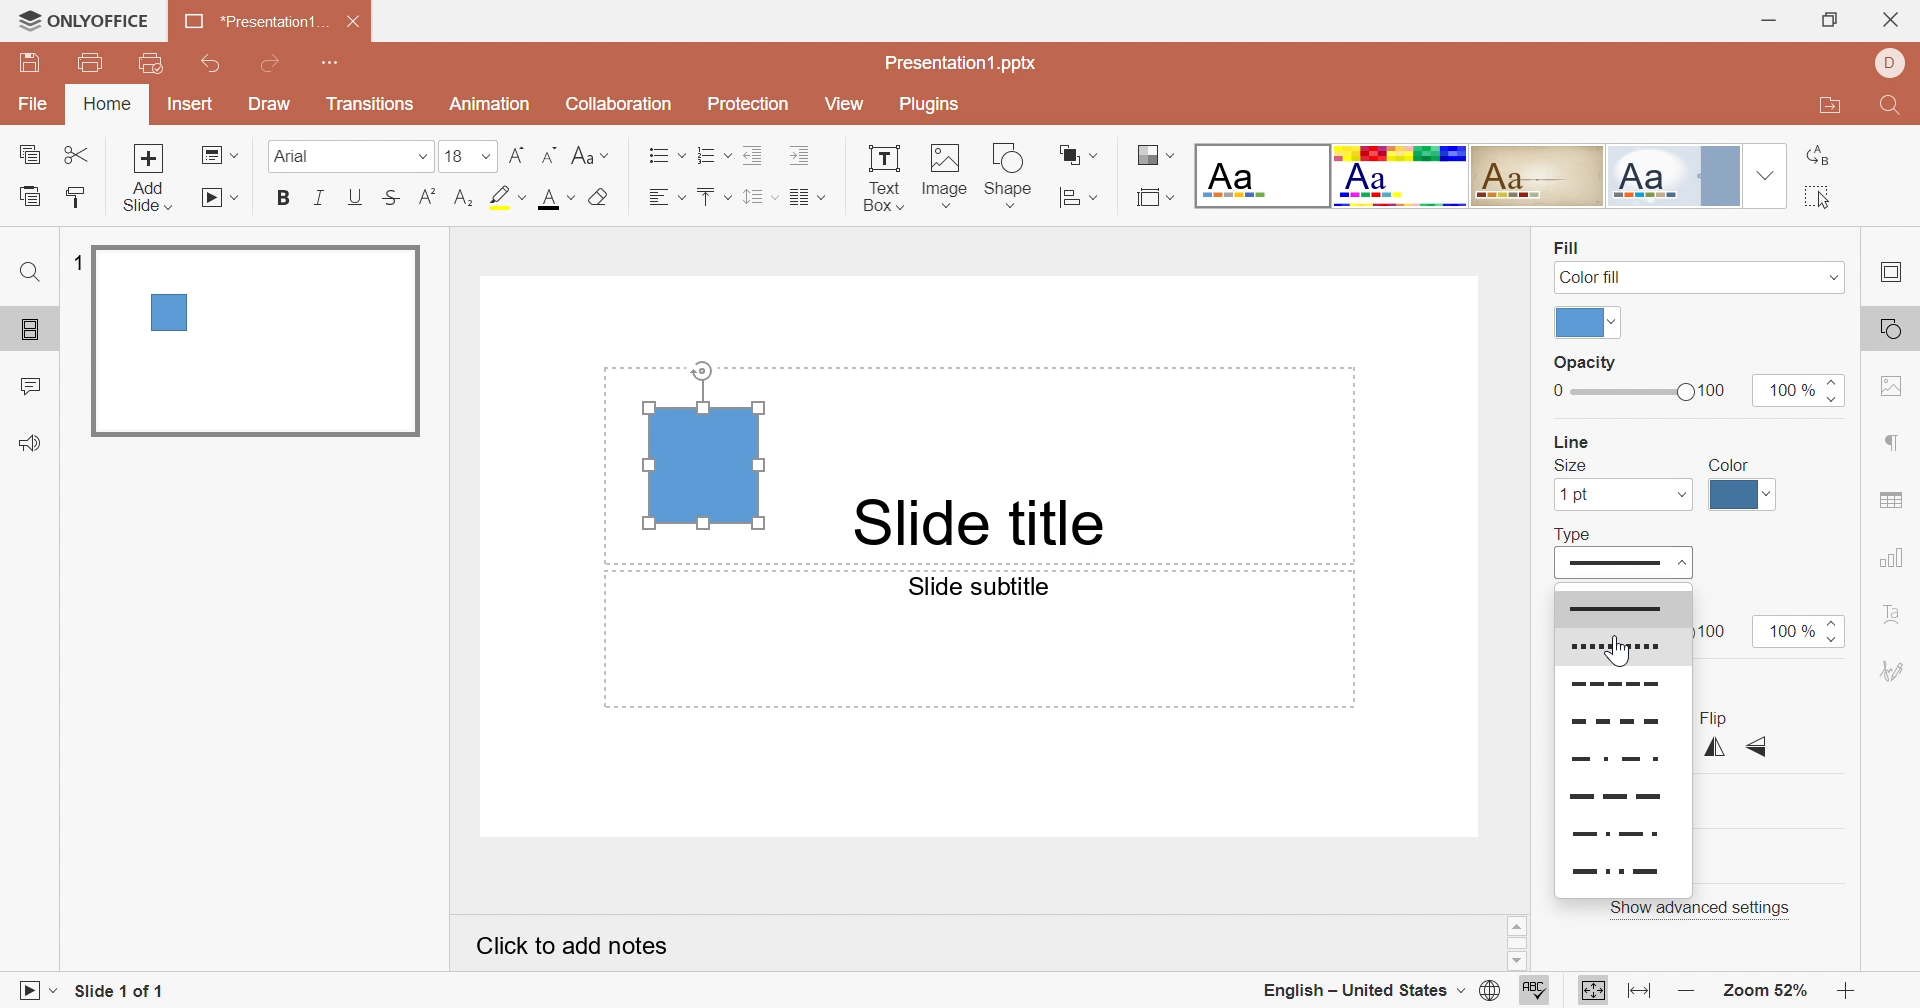  I want to click on Restore Down, so click(1831, 19).